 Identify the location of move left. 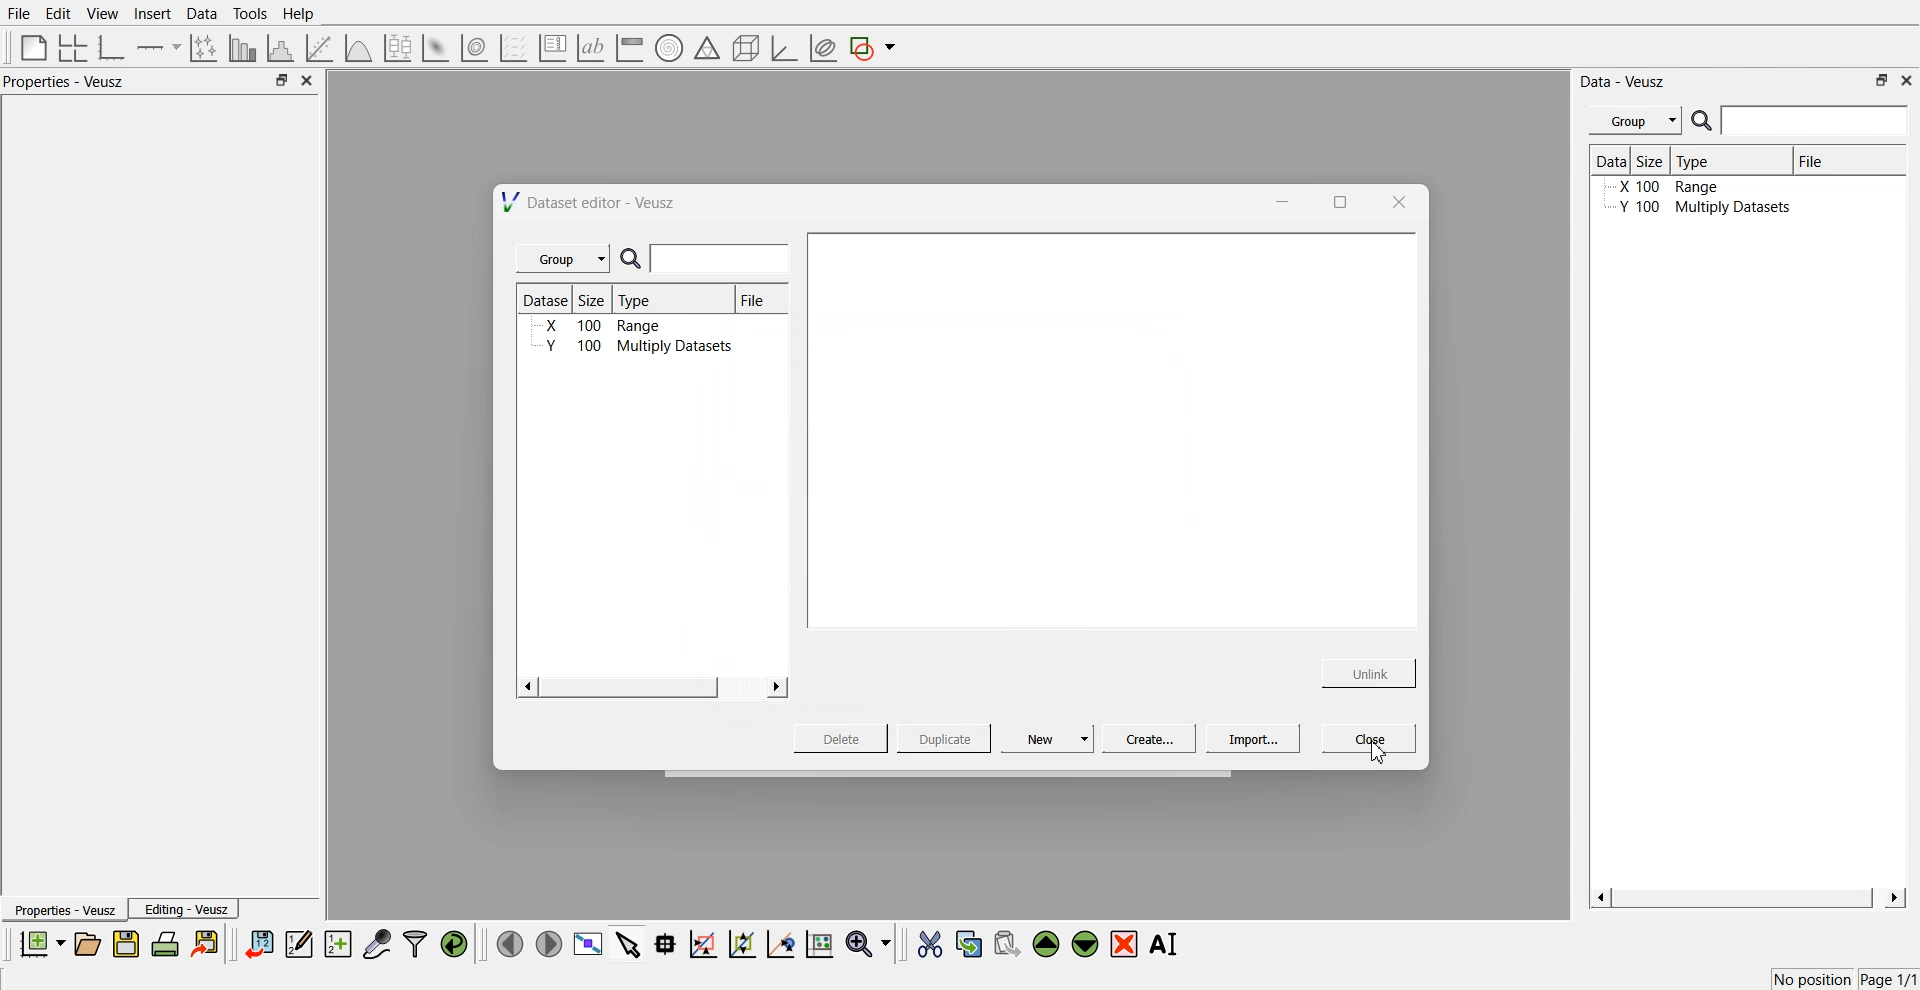
(510, 943).